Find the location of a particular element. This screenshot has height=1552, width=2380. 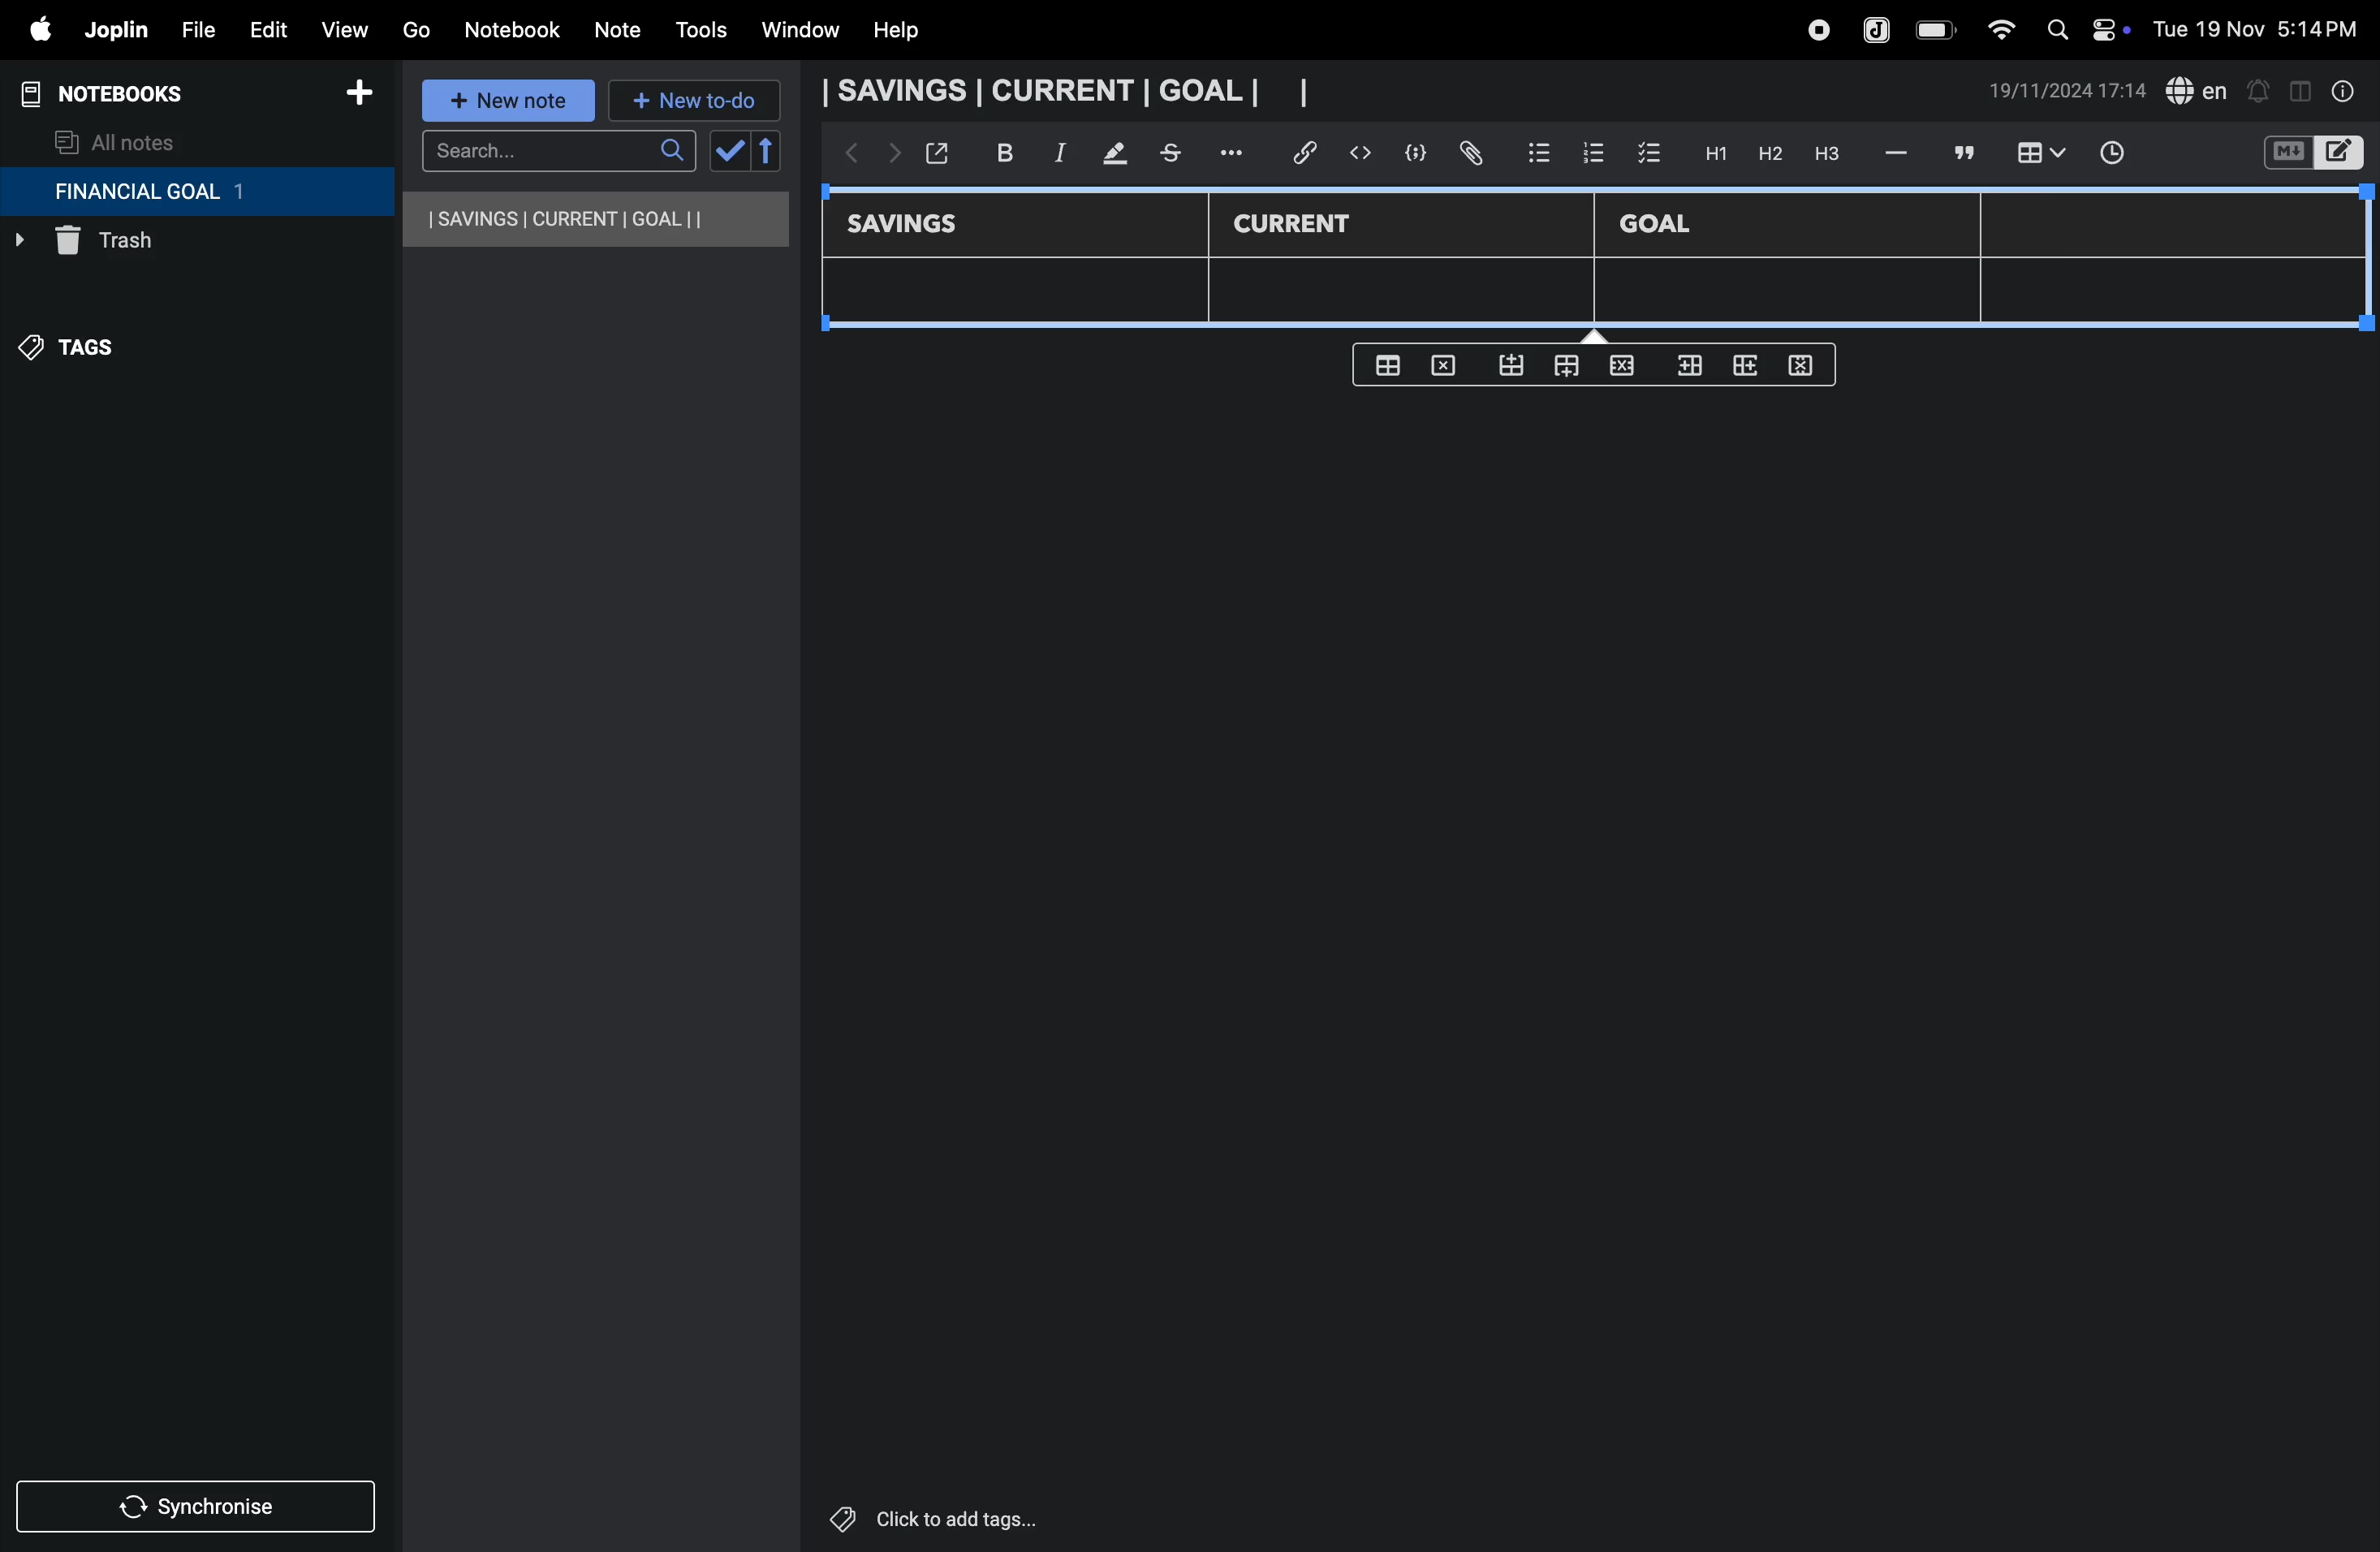

wifi is located at coordinates (1995, 29).